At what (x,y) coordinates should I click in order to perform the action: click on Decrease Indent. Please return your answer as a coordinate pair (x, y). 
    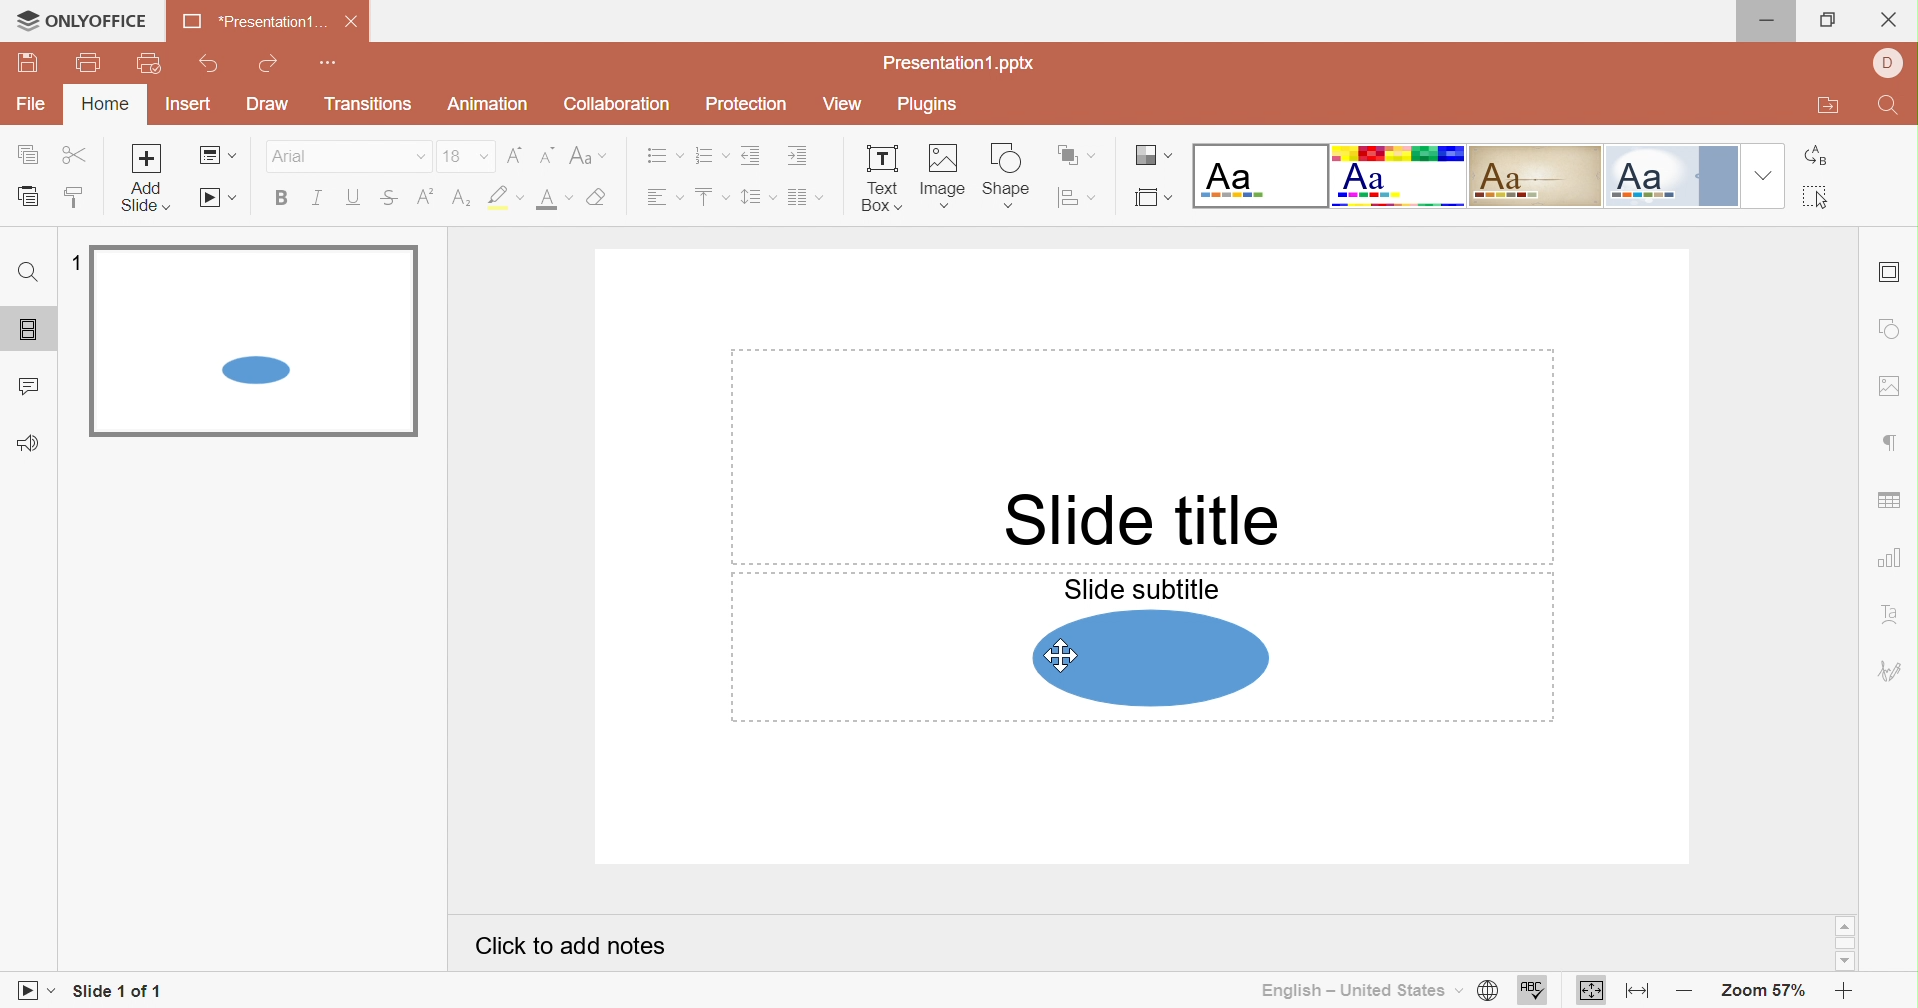
    Looking at the image, I should click on (751, 158).